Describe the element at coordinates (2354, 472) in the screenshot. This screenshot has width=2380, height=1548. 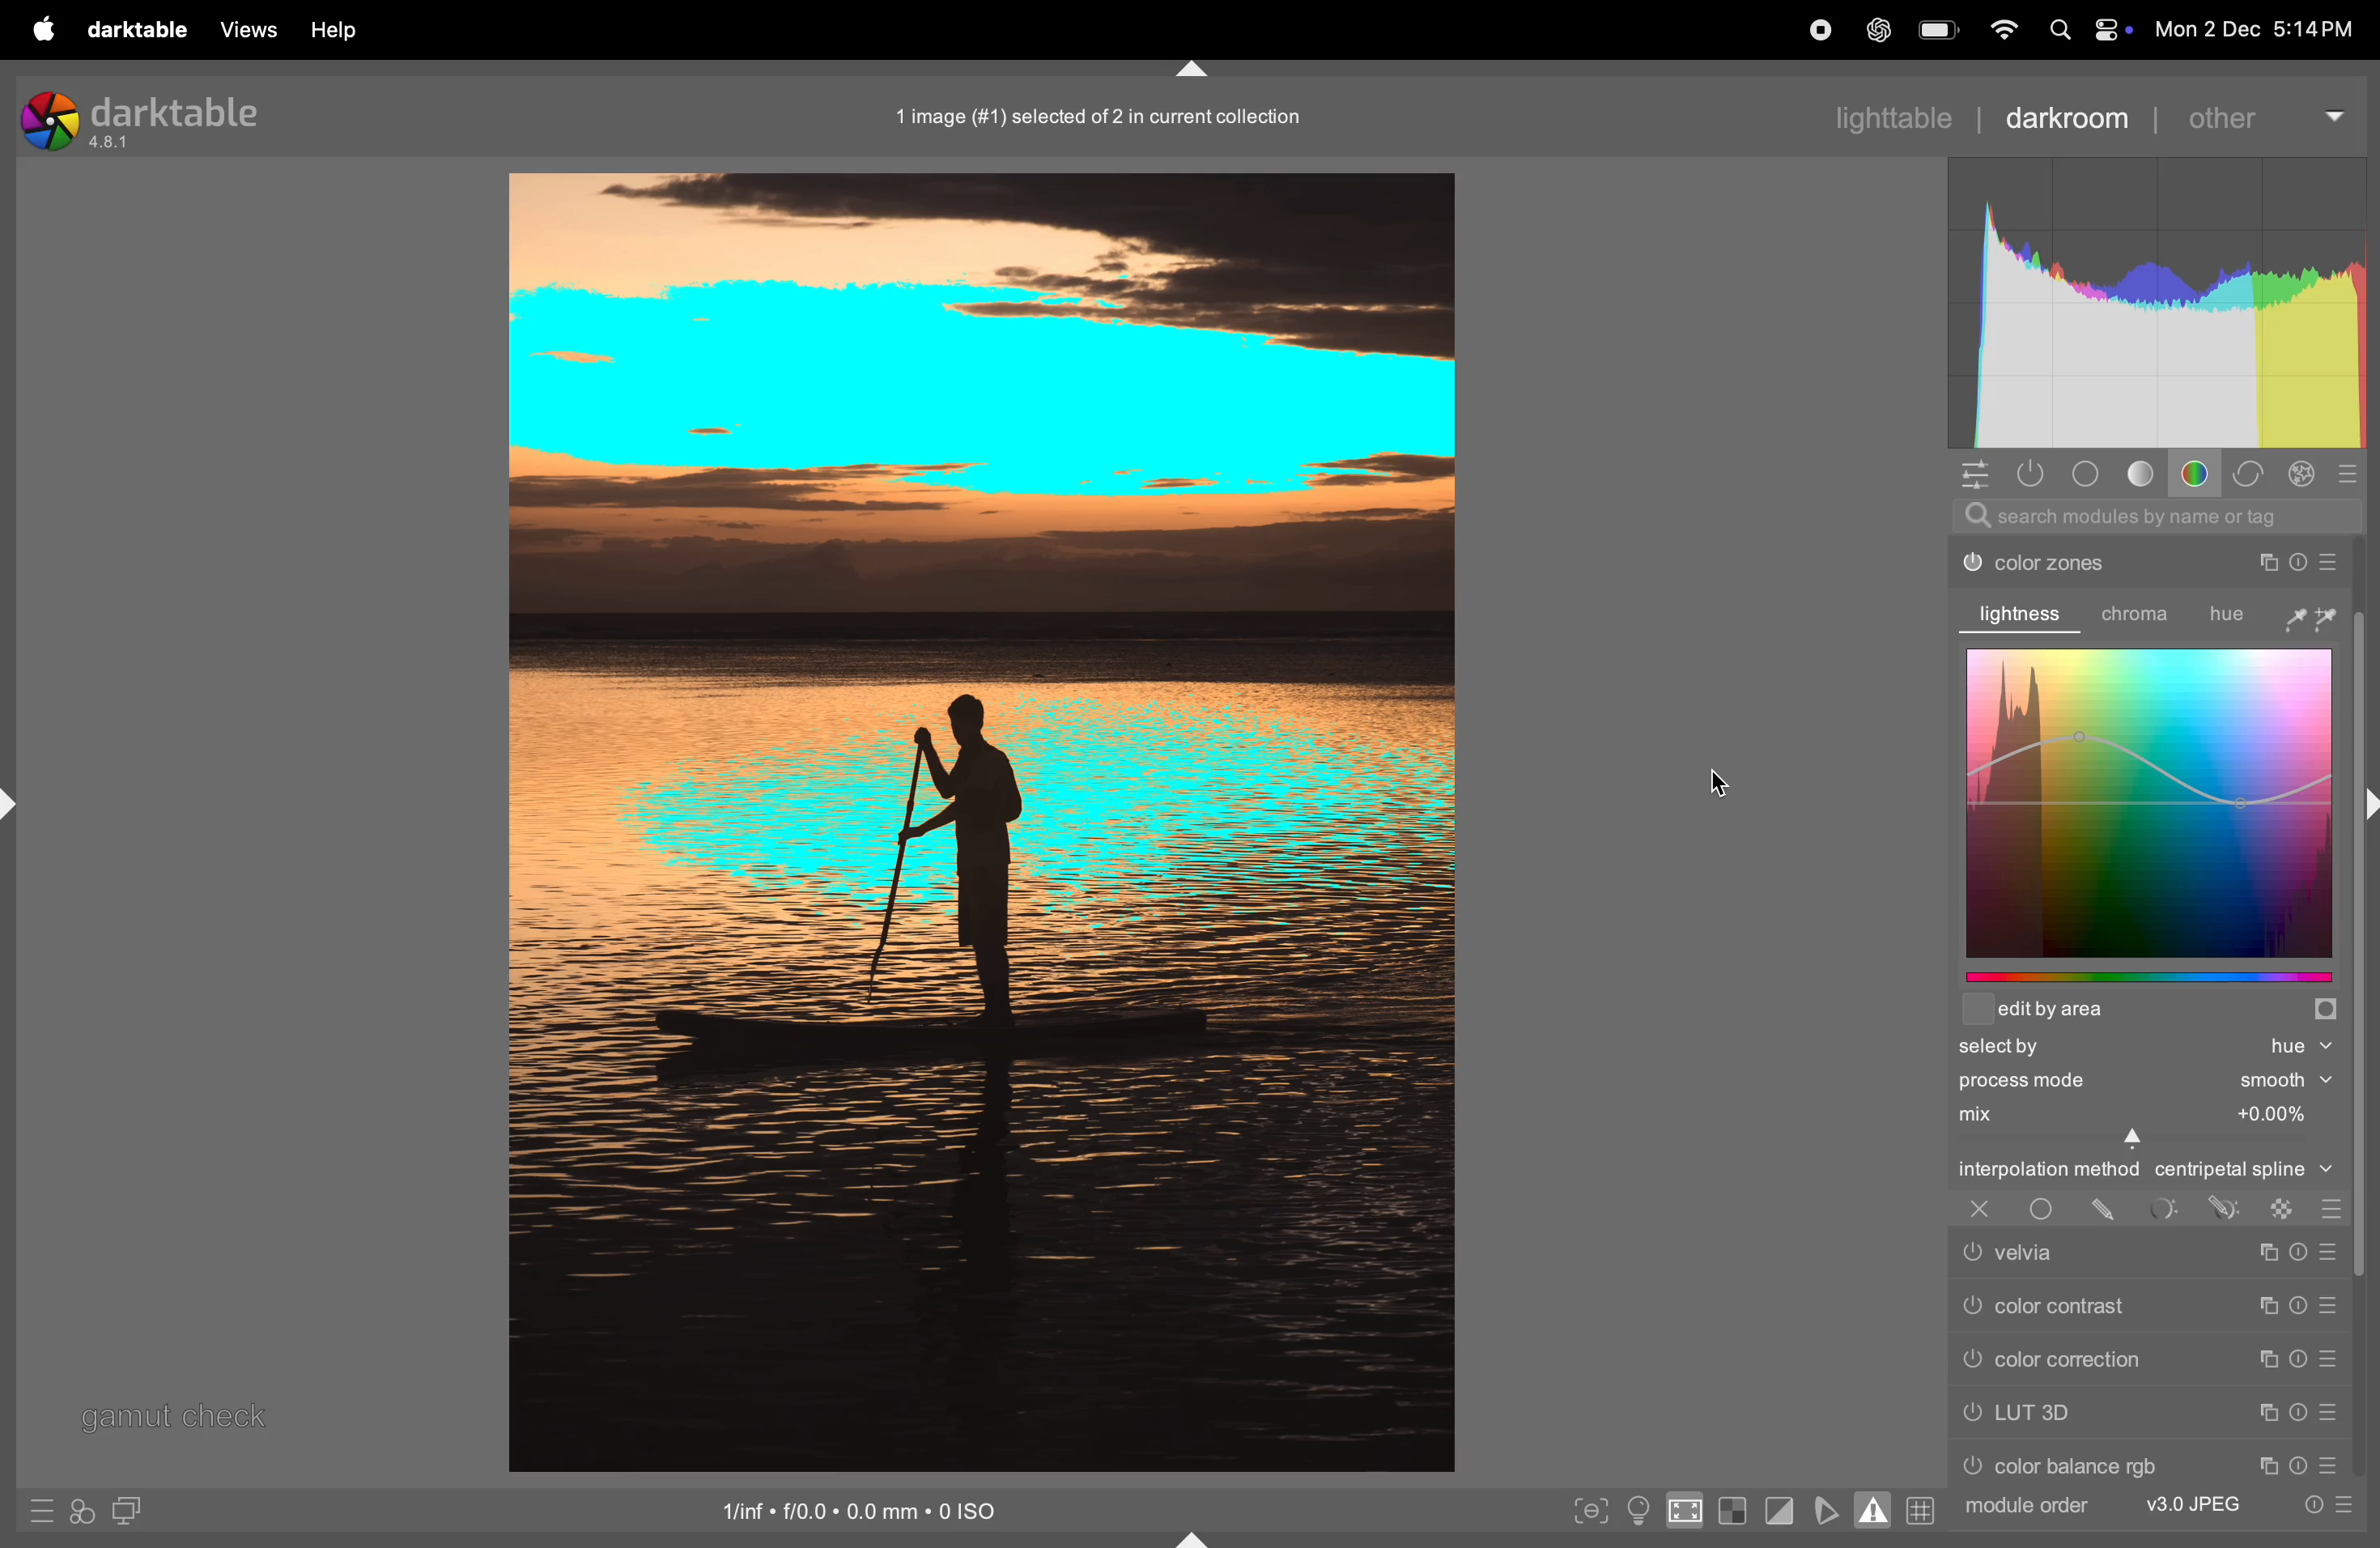
I see `` at that location.